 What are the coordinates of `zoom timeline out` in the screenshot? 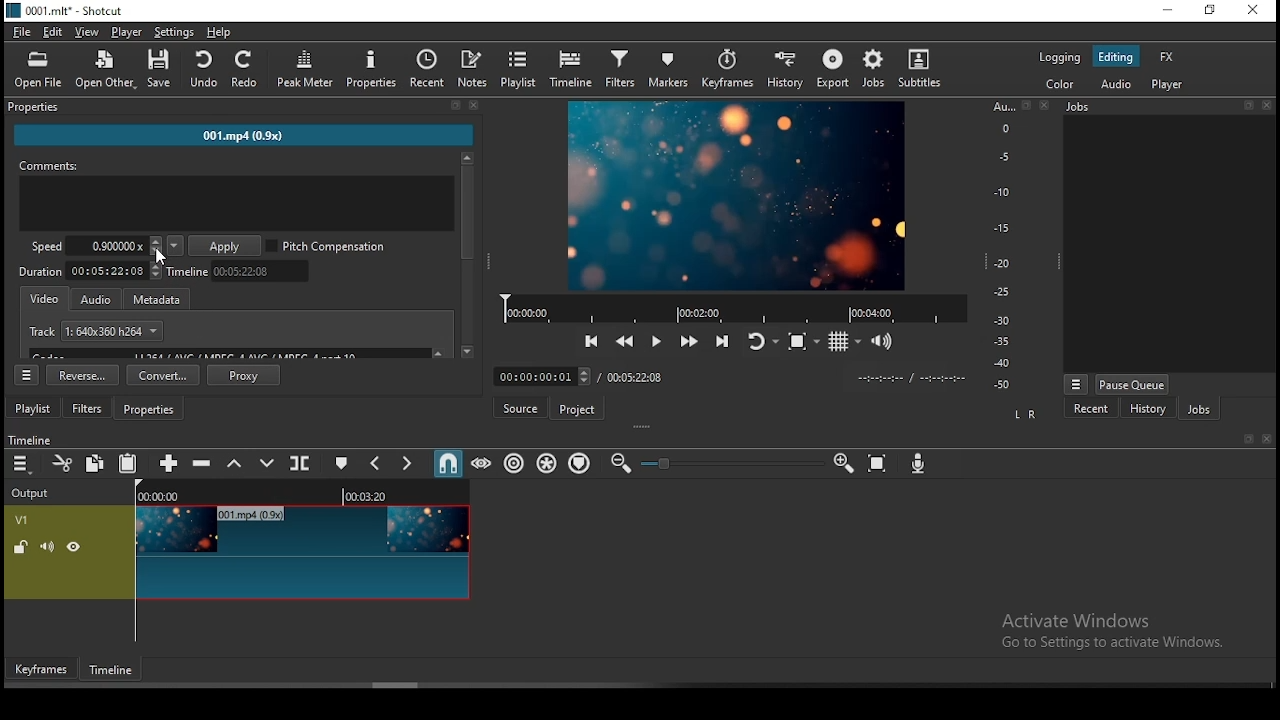 It's located at (619, 464).